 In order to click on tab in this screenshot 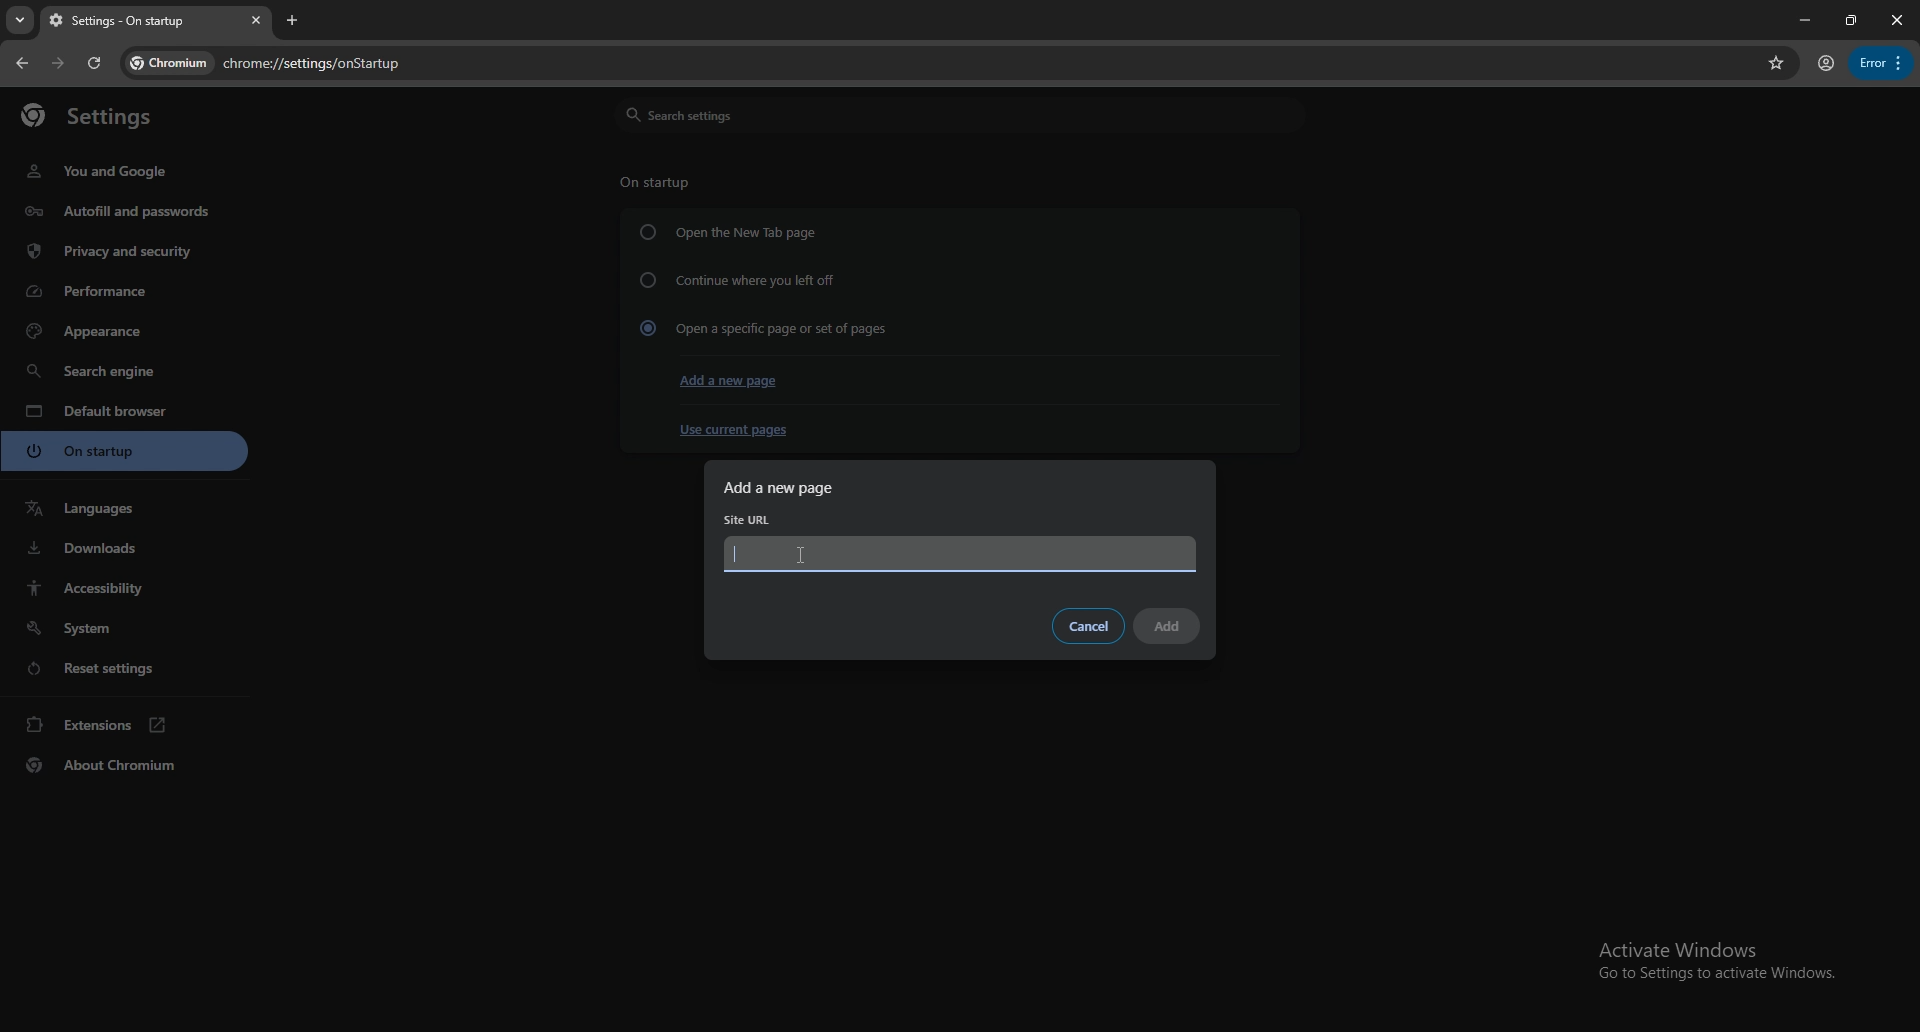, I will do `click(137, 22)`.